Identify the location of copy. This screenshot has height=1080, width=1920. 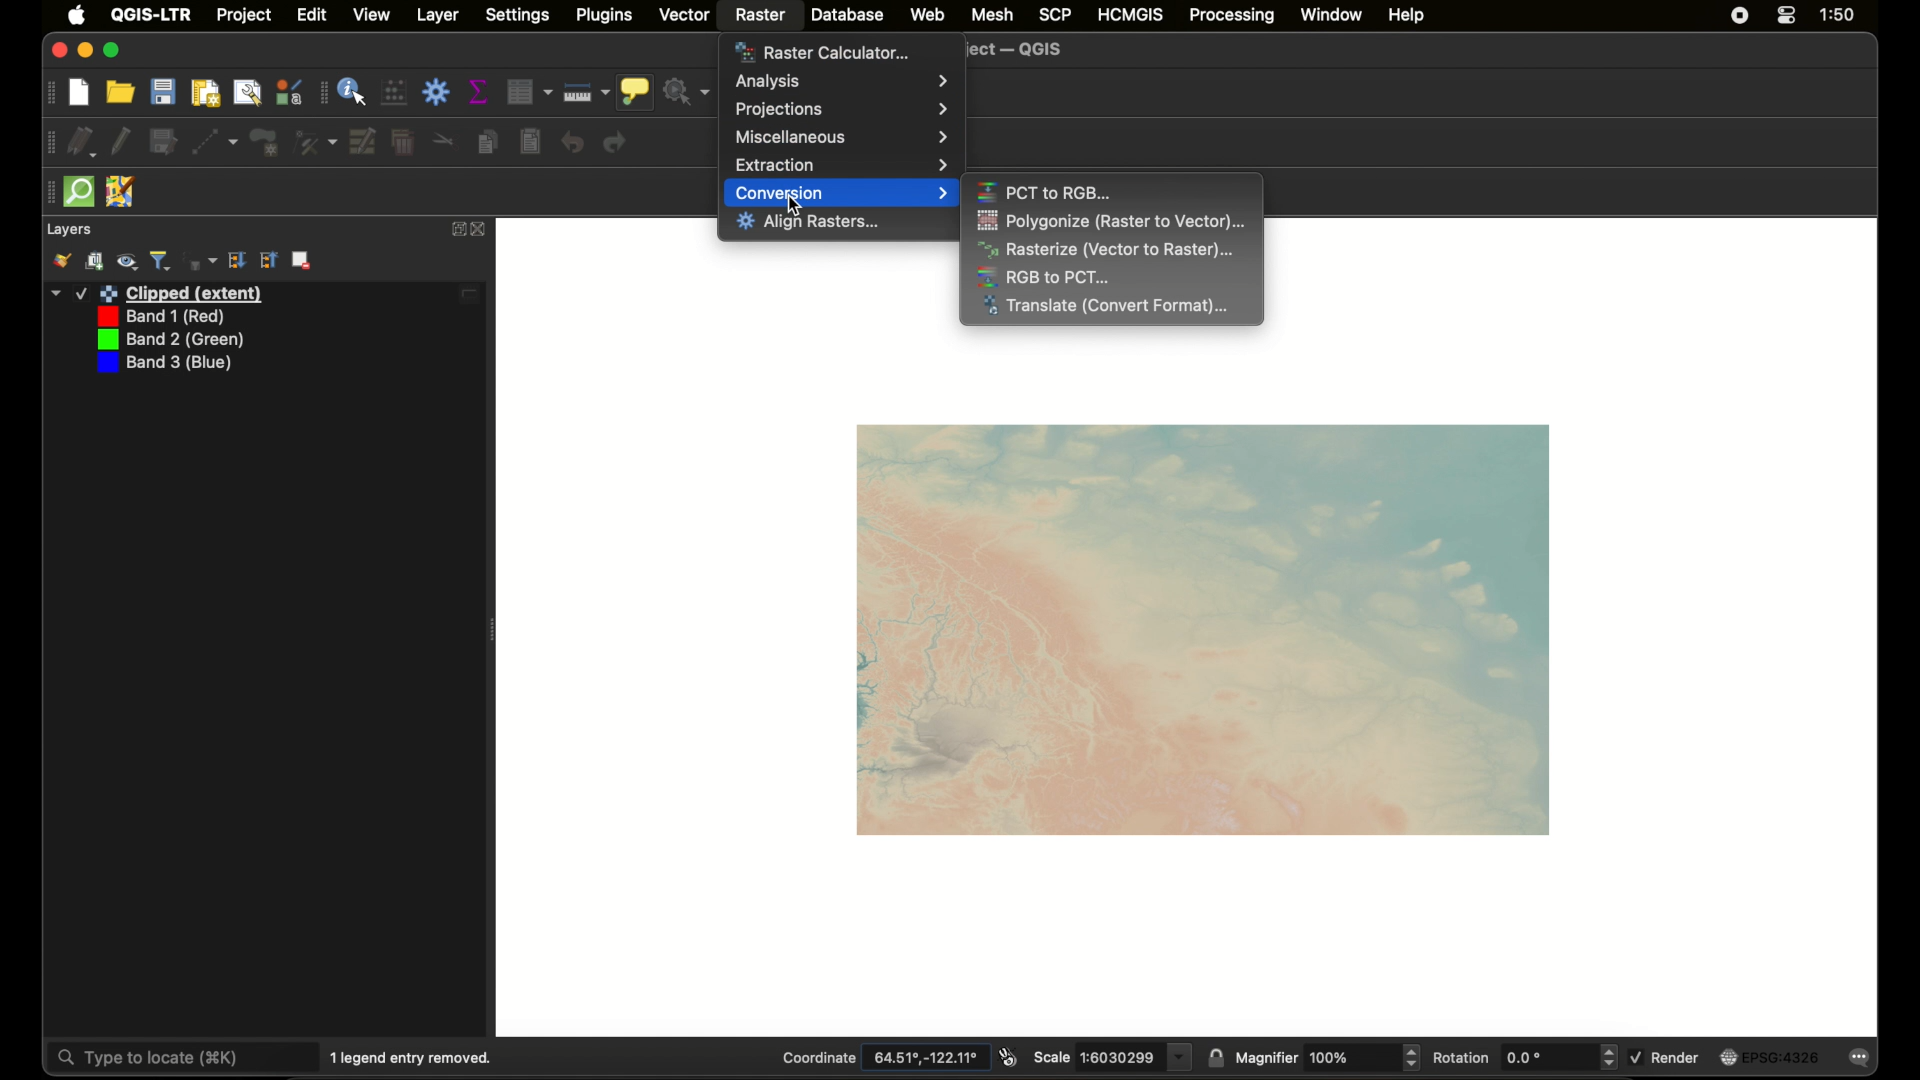
(488, 142).